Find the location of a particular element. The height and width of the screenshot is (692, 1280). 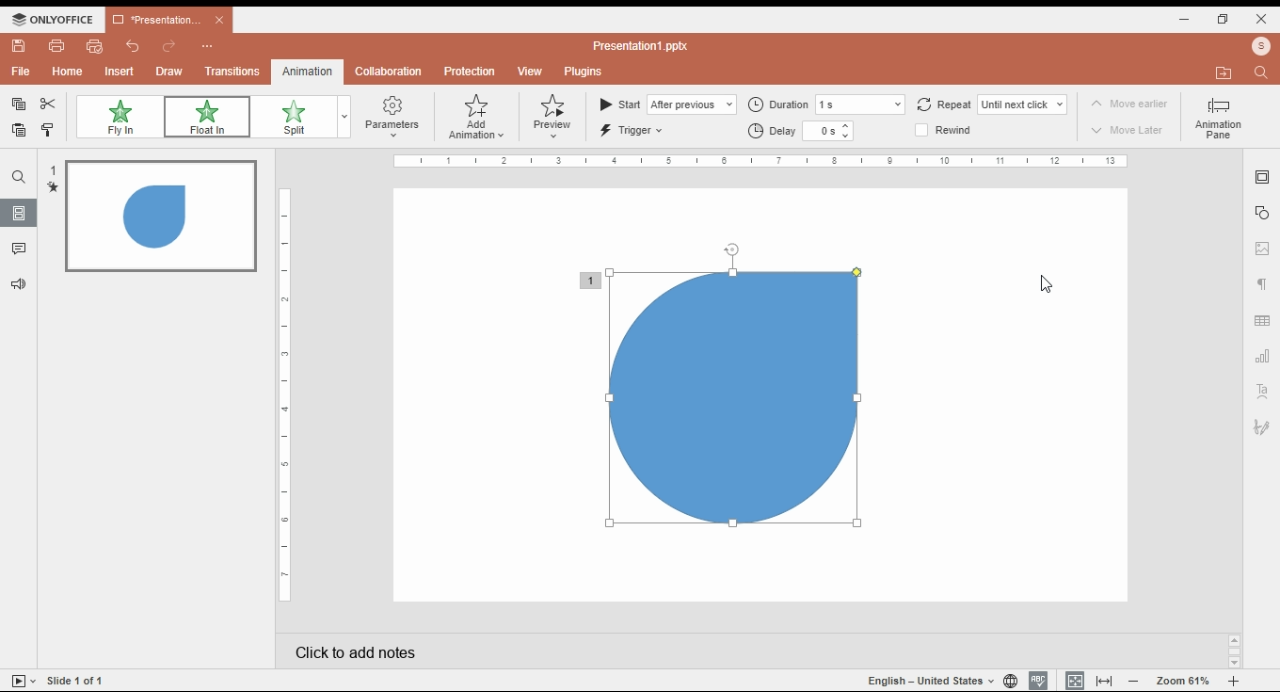

restore is located at coordinates (1224, 20).